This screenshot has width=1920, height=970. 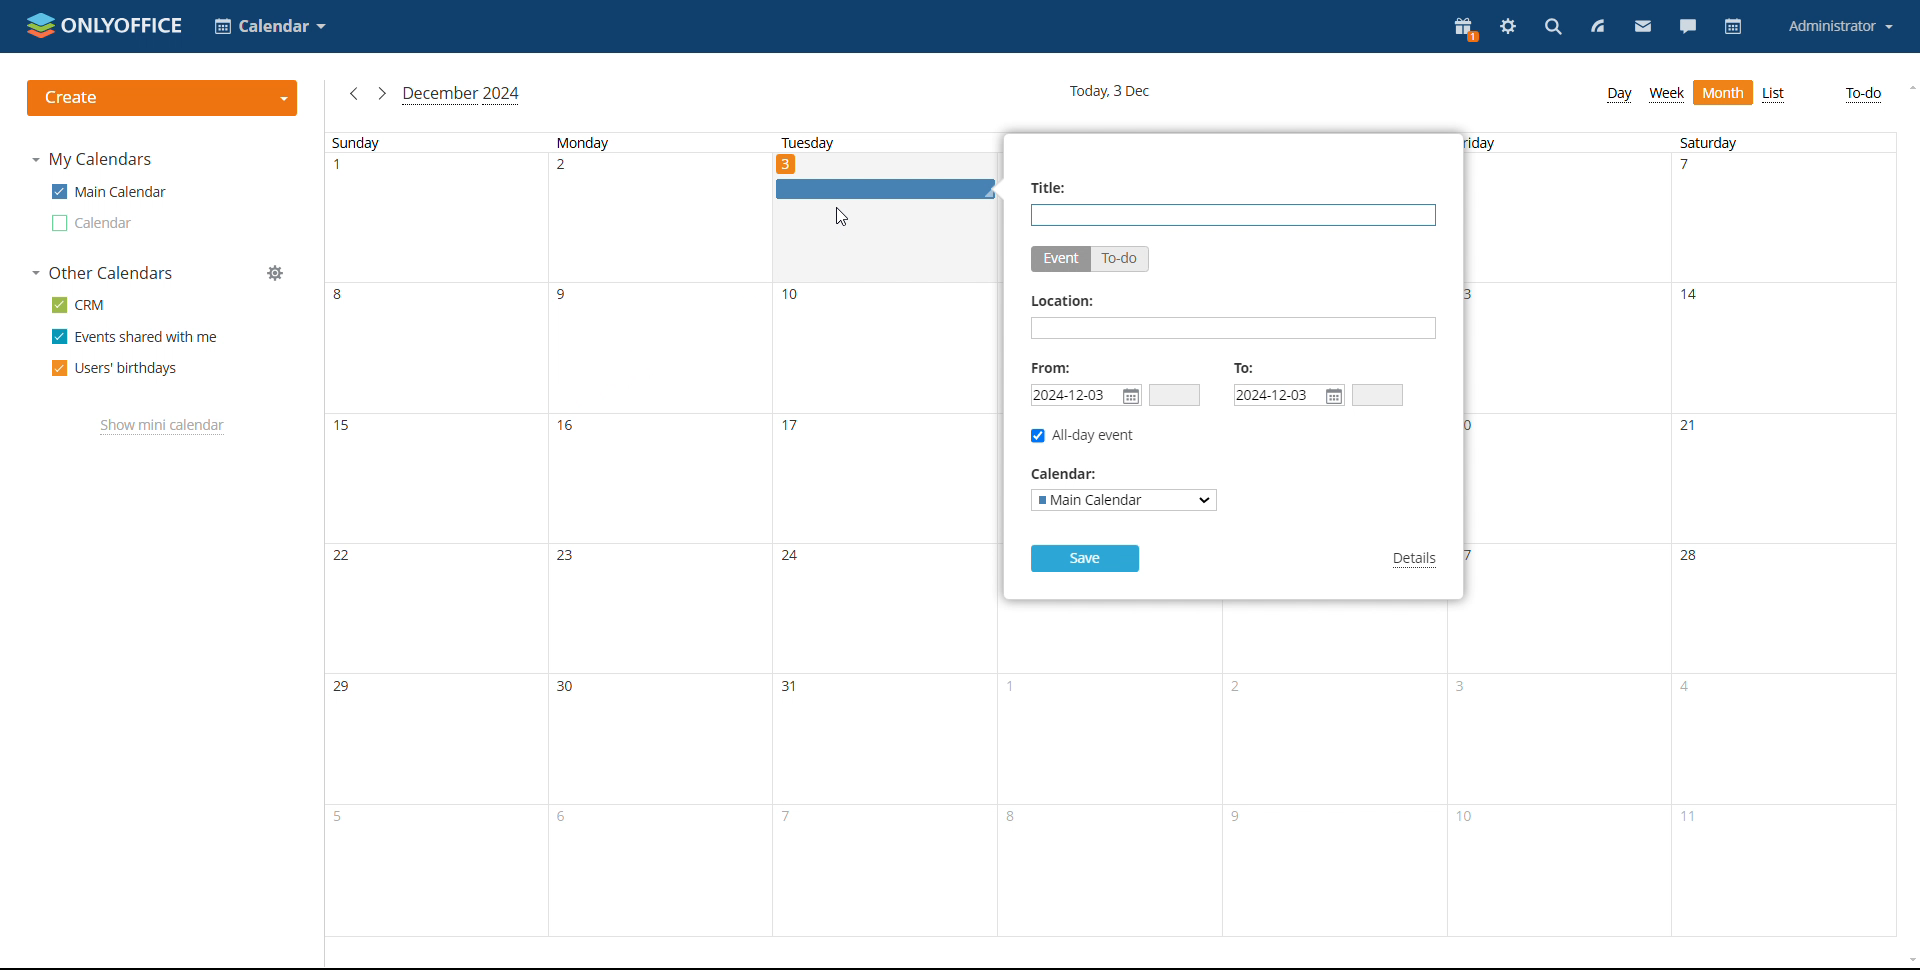 I want to click on account, so click(x=1842, y=27).